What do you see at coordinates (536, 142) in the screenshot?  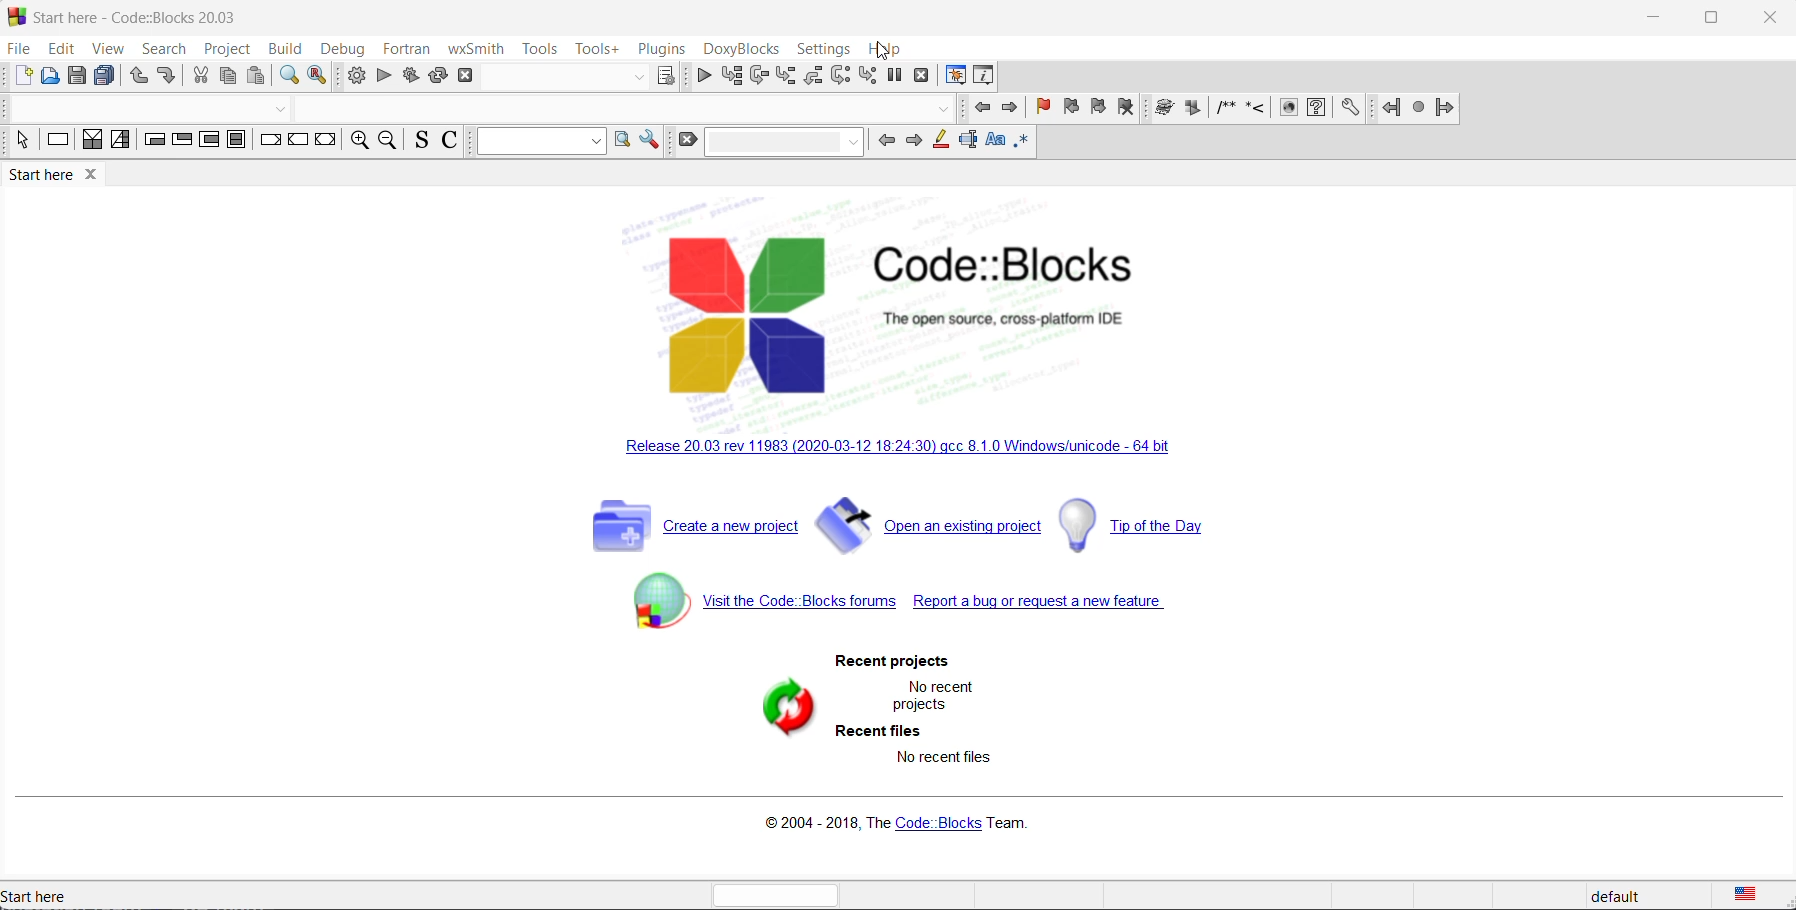 I see `dropdown` at bounding box center [536, 142].